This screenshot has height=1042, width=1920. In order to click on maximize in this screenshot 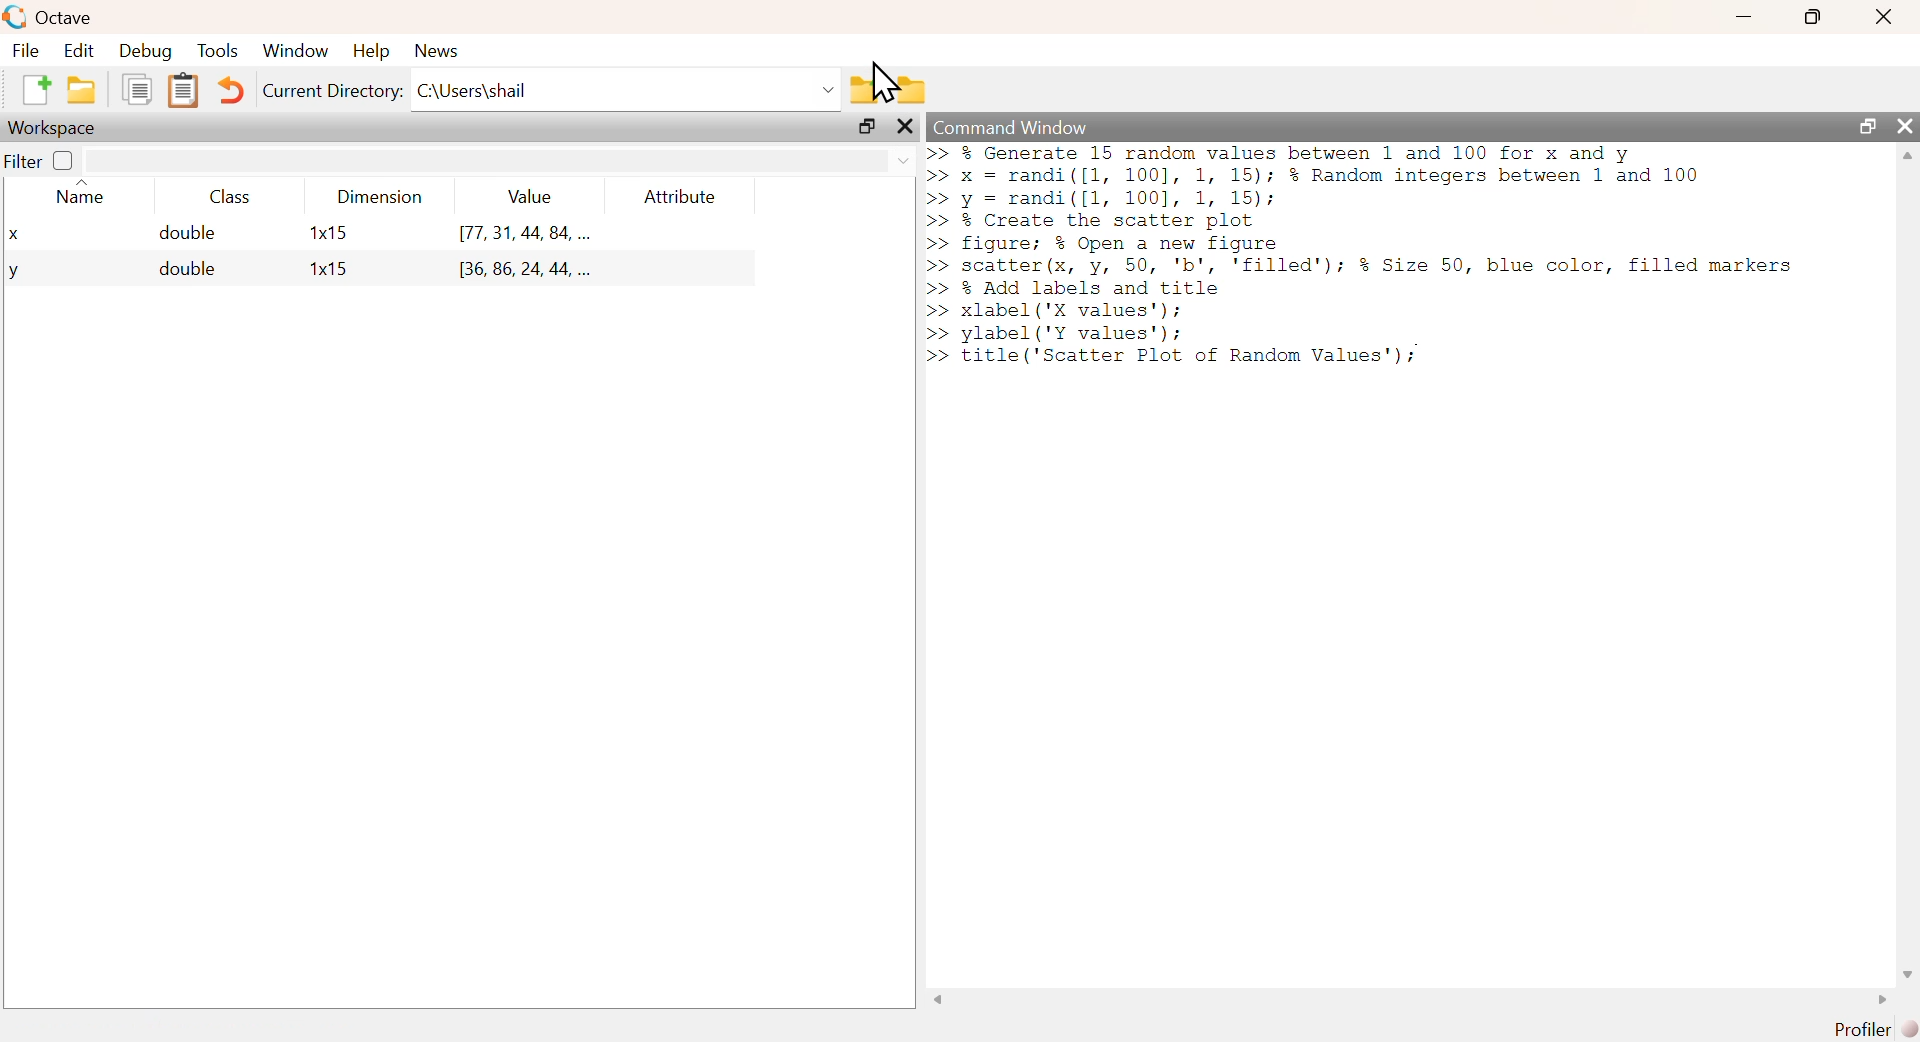, I will do `click(1814, 16)`.